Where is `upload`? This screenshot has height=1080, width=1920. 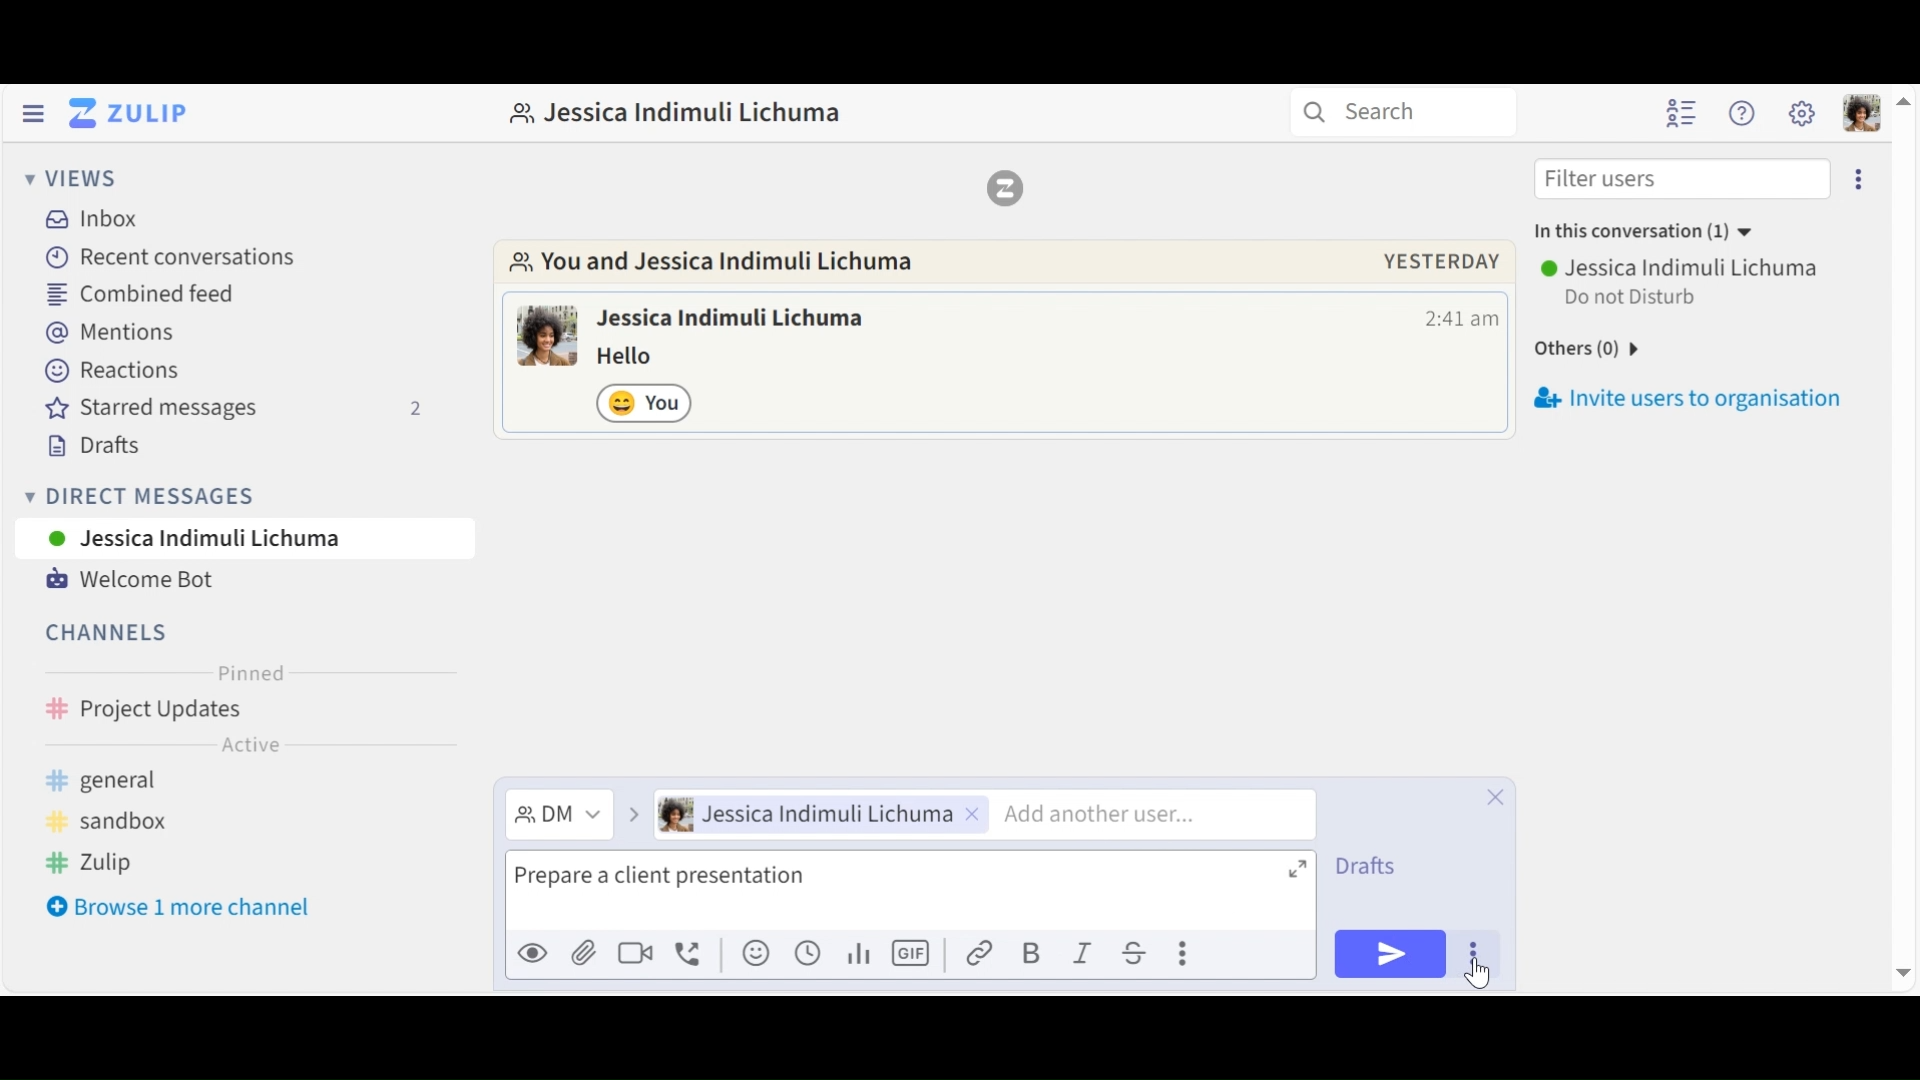
upload is located at coordinates (584, 956).